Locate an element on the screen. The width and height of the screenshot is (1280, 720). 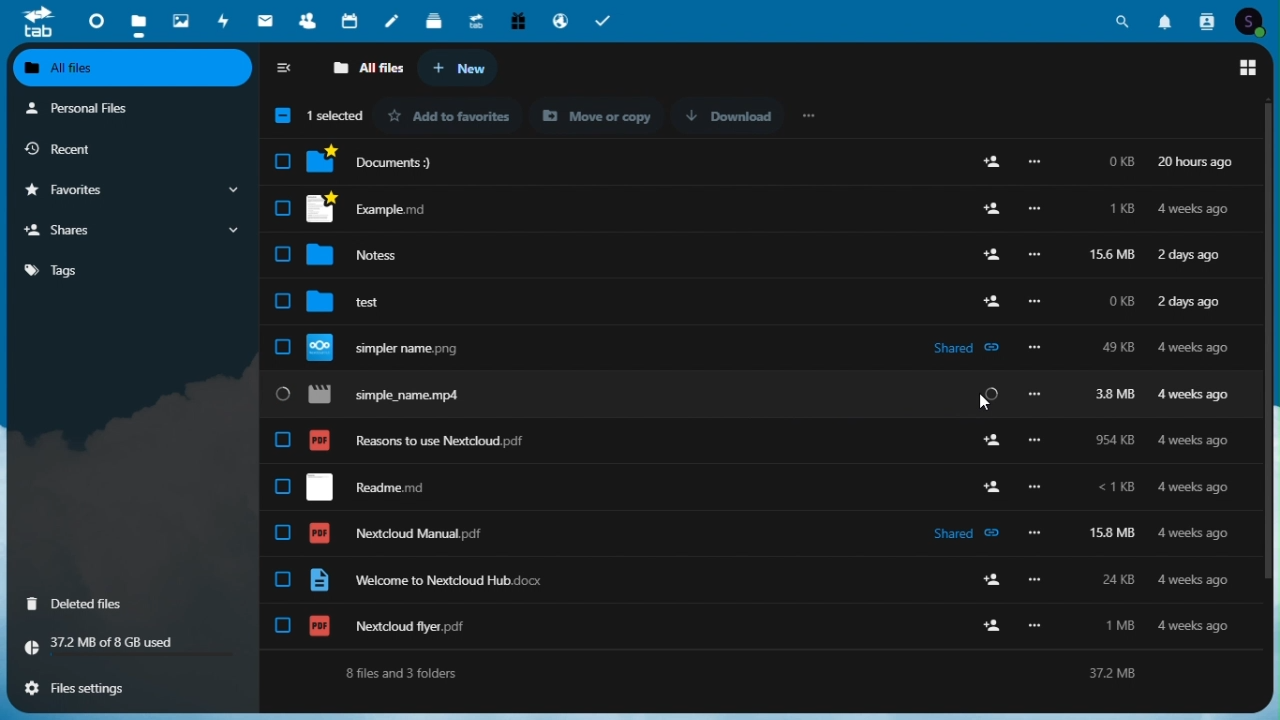
deck is located at coordinates (434, 22).